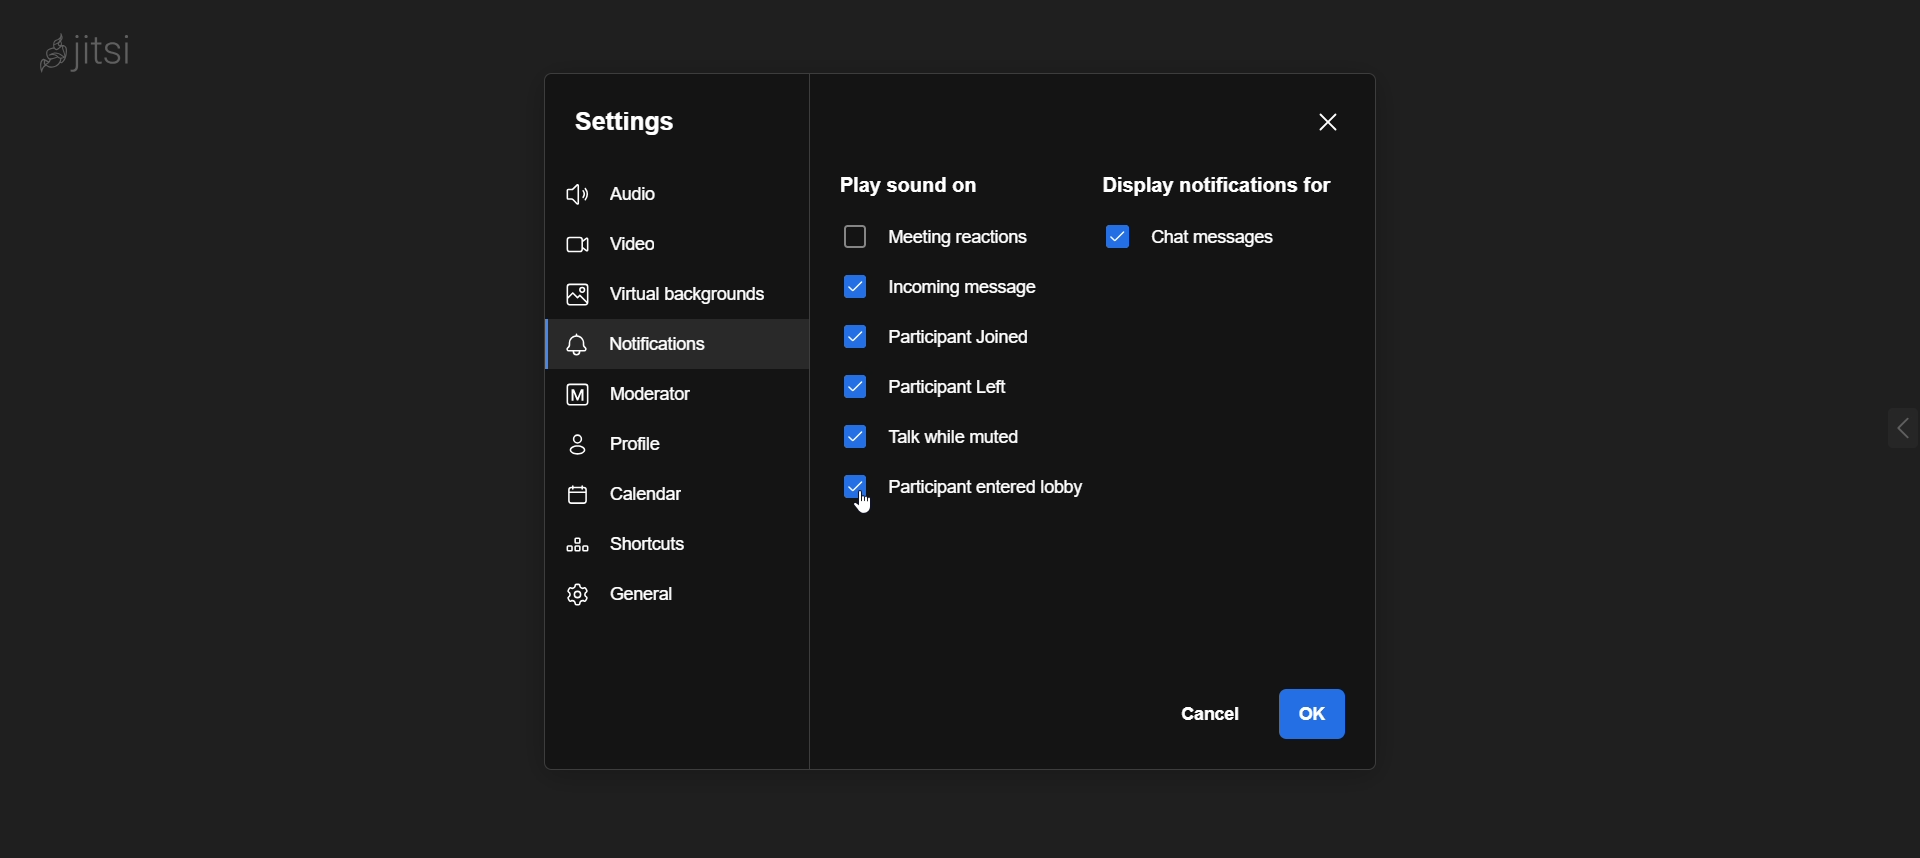  What do you see at coordinates (645, 395) in the screenshot?
I see `Moderator` at bounding box center [645, 395].